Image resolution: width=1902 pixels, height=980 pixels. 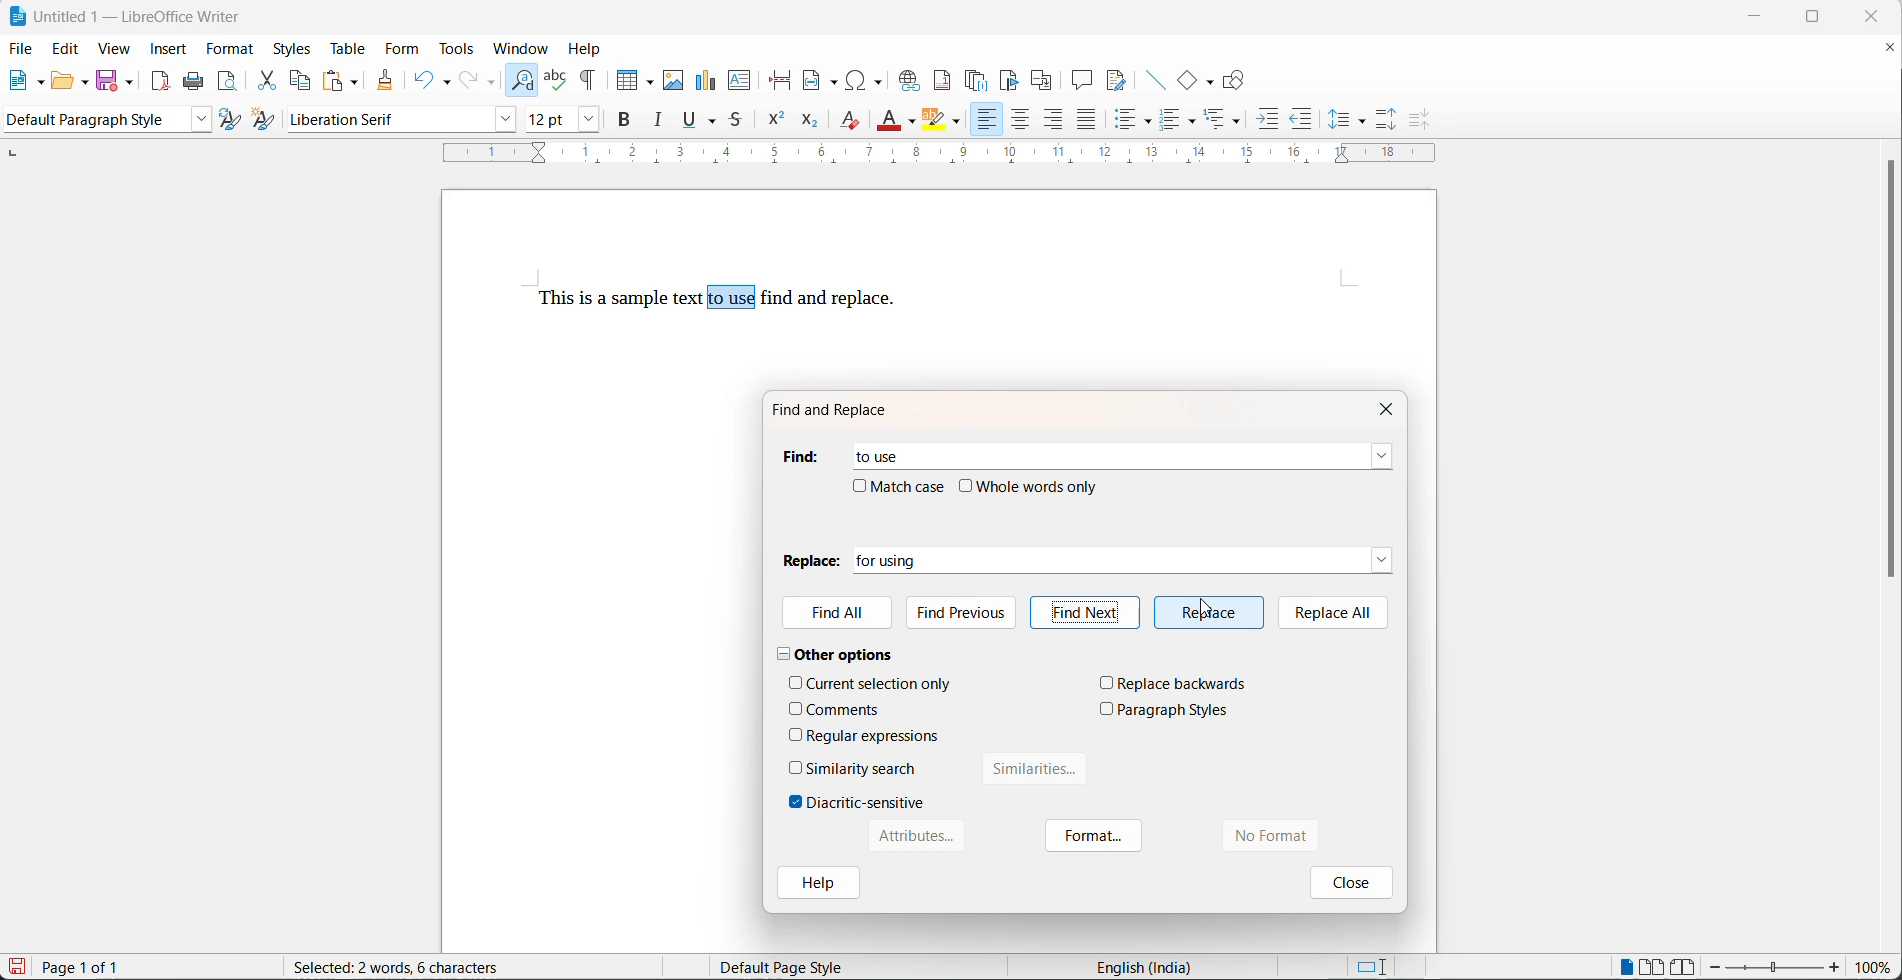 I want to click on font name, so click(x=383, y=120).